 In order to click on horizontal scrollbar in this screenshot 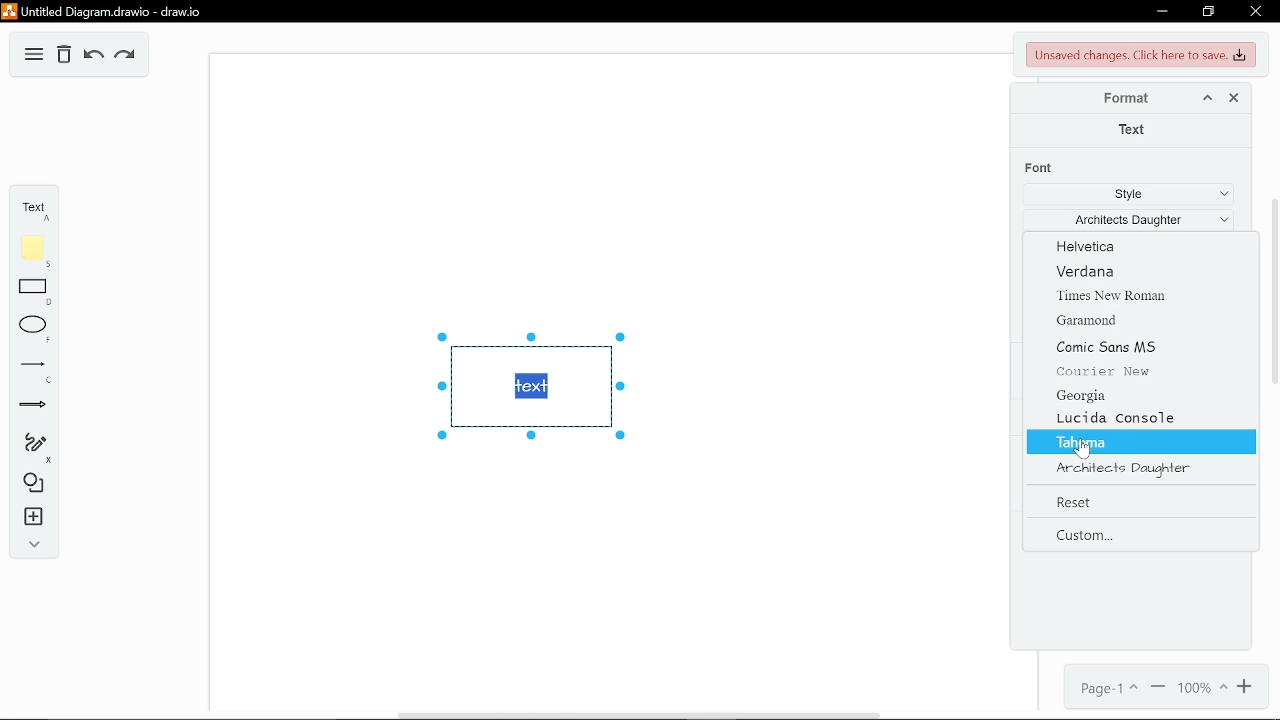, I will do `click(639, 715)`.